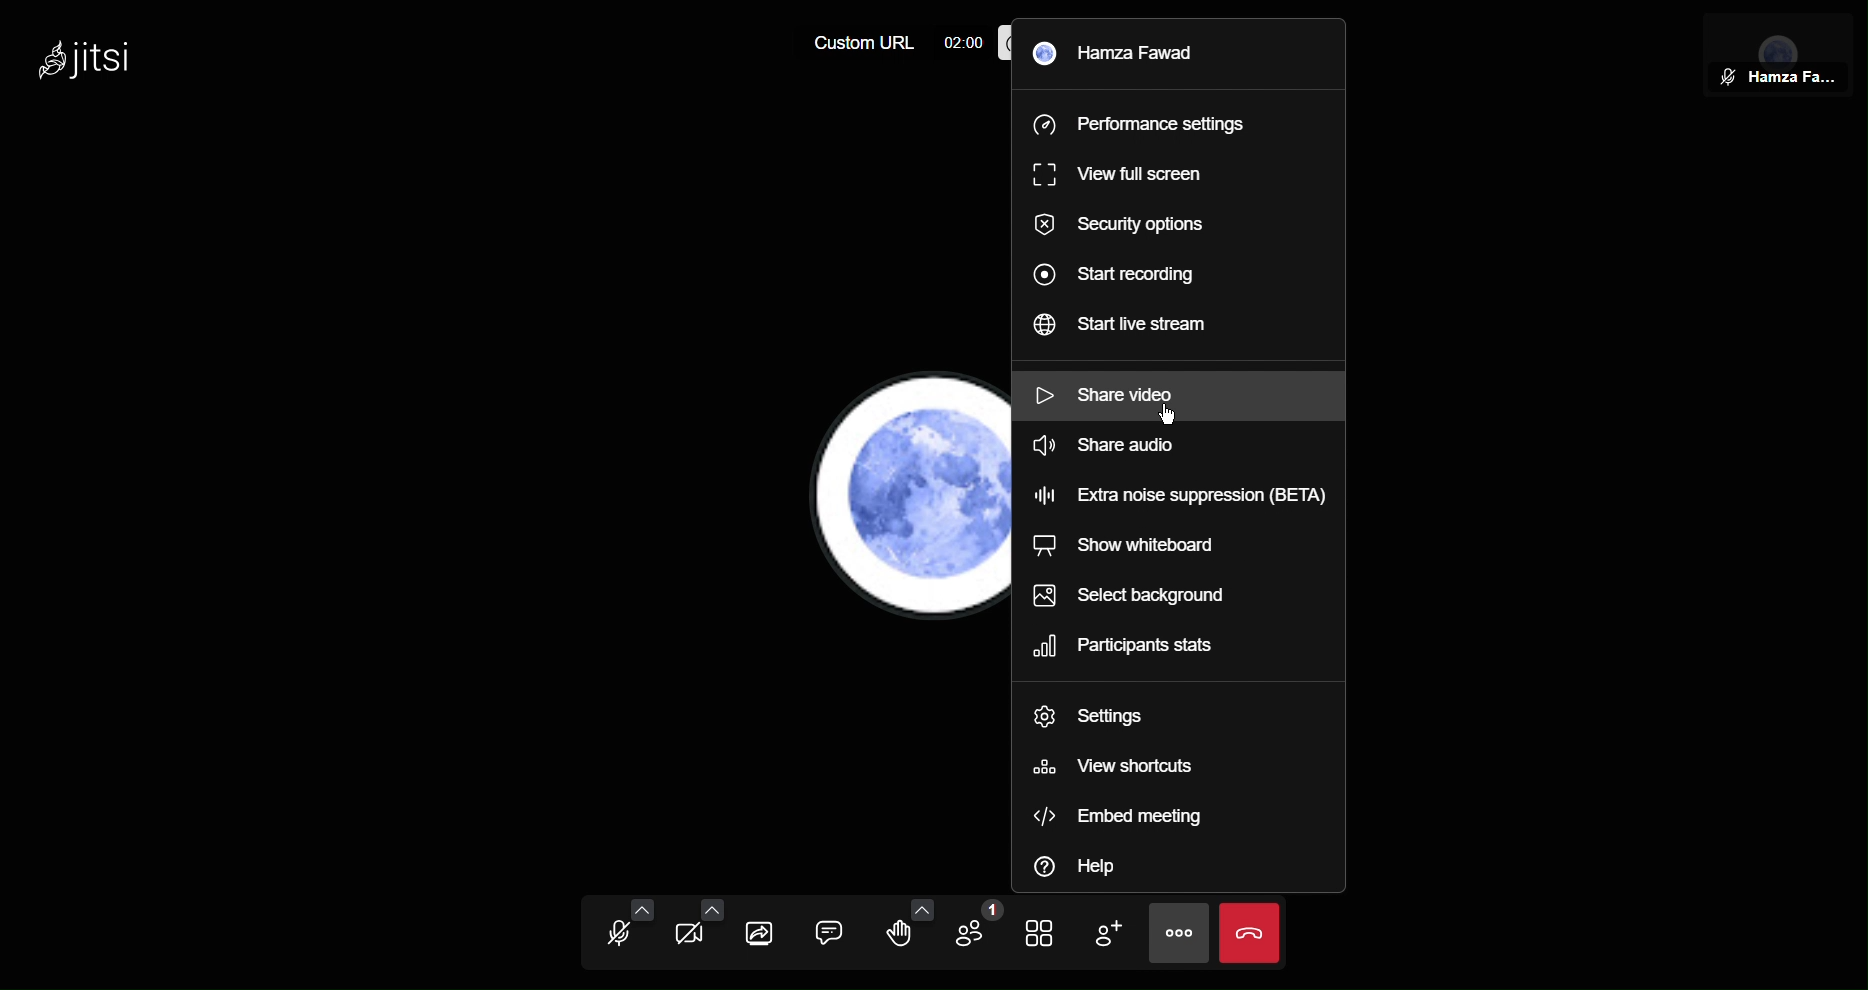 Image resolution: width=1868 pixels, height=990 pixels. What do you see at coordinates (1128, 50) in the screenshot?
I see `User` at bounding box center [1128, 50].